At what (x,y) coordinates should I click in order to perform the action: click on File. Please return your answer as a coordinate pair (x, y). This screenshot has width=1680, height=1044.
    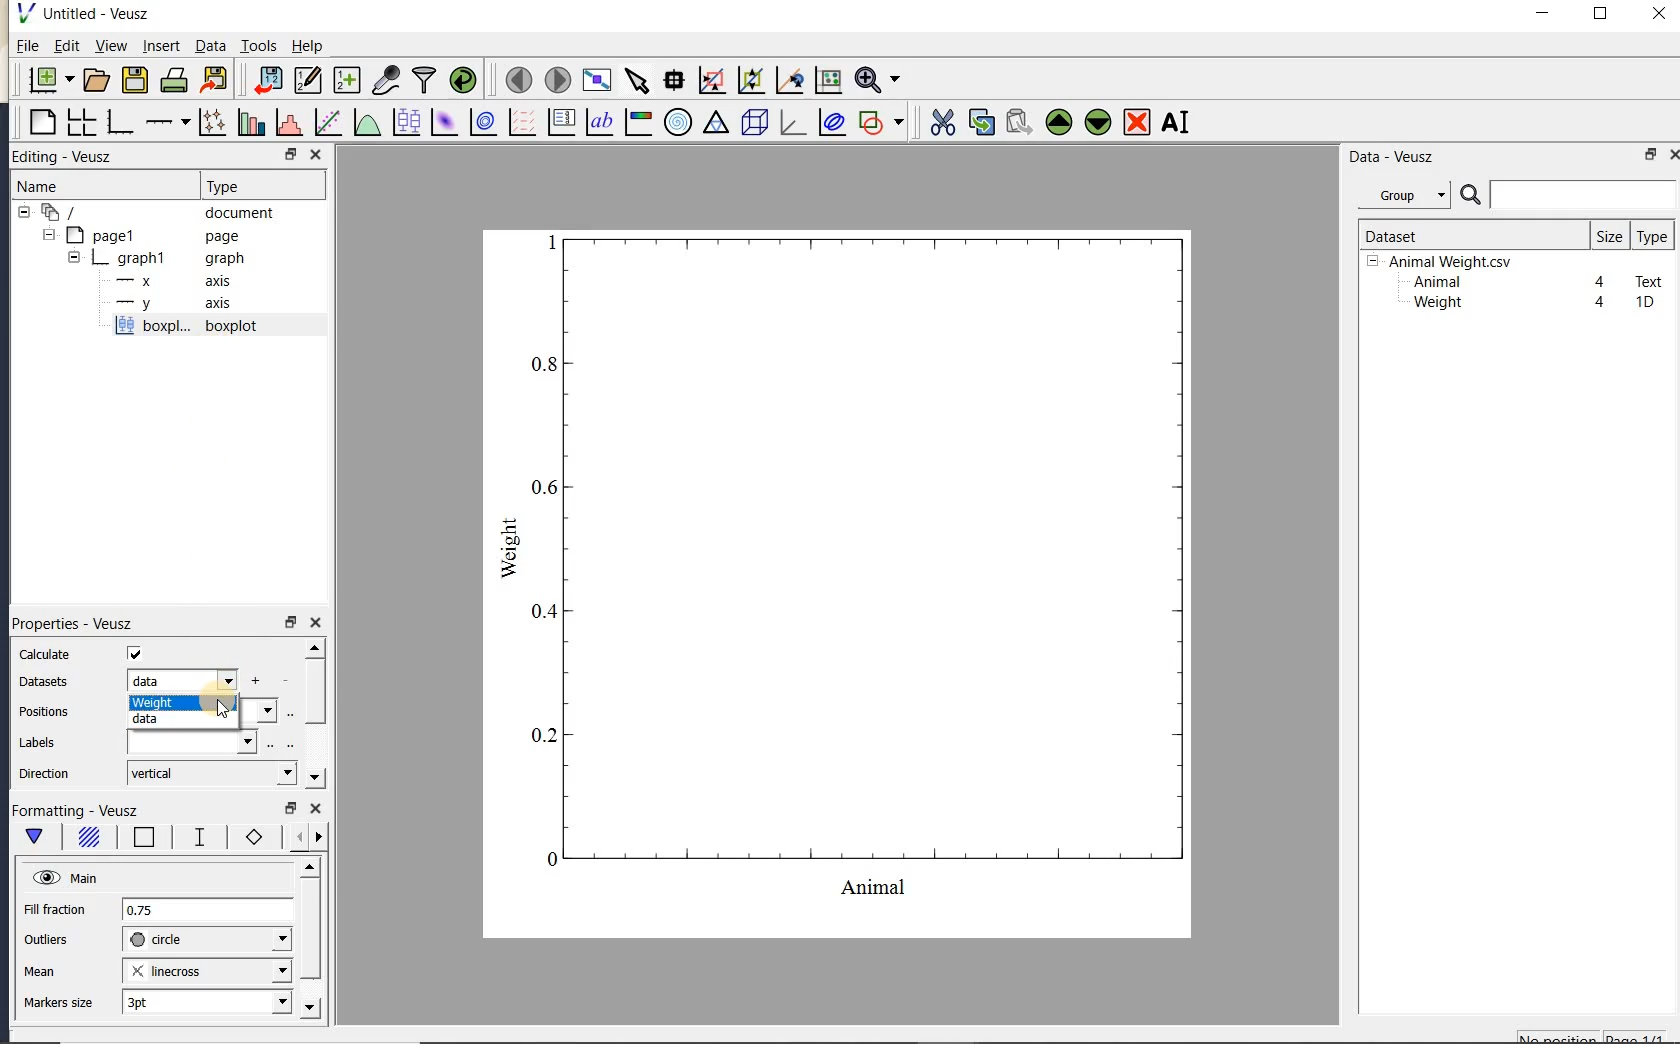
    Looking at the image, I should click on (28, 46).